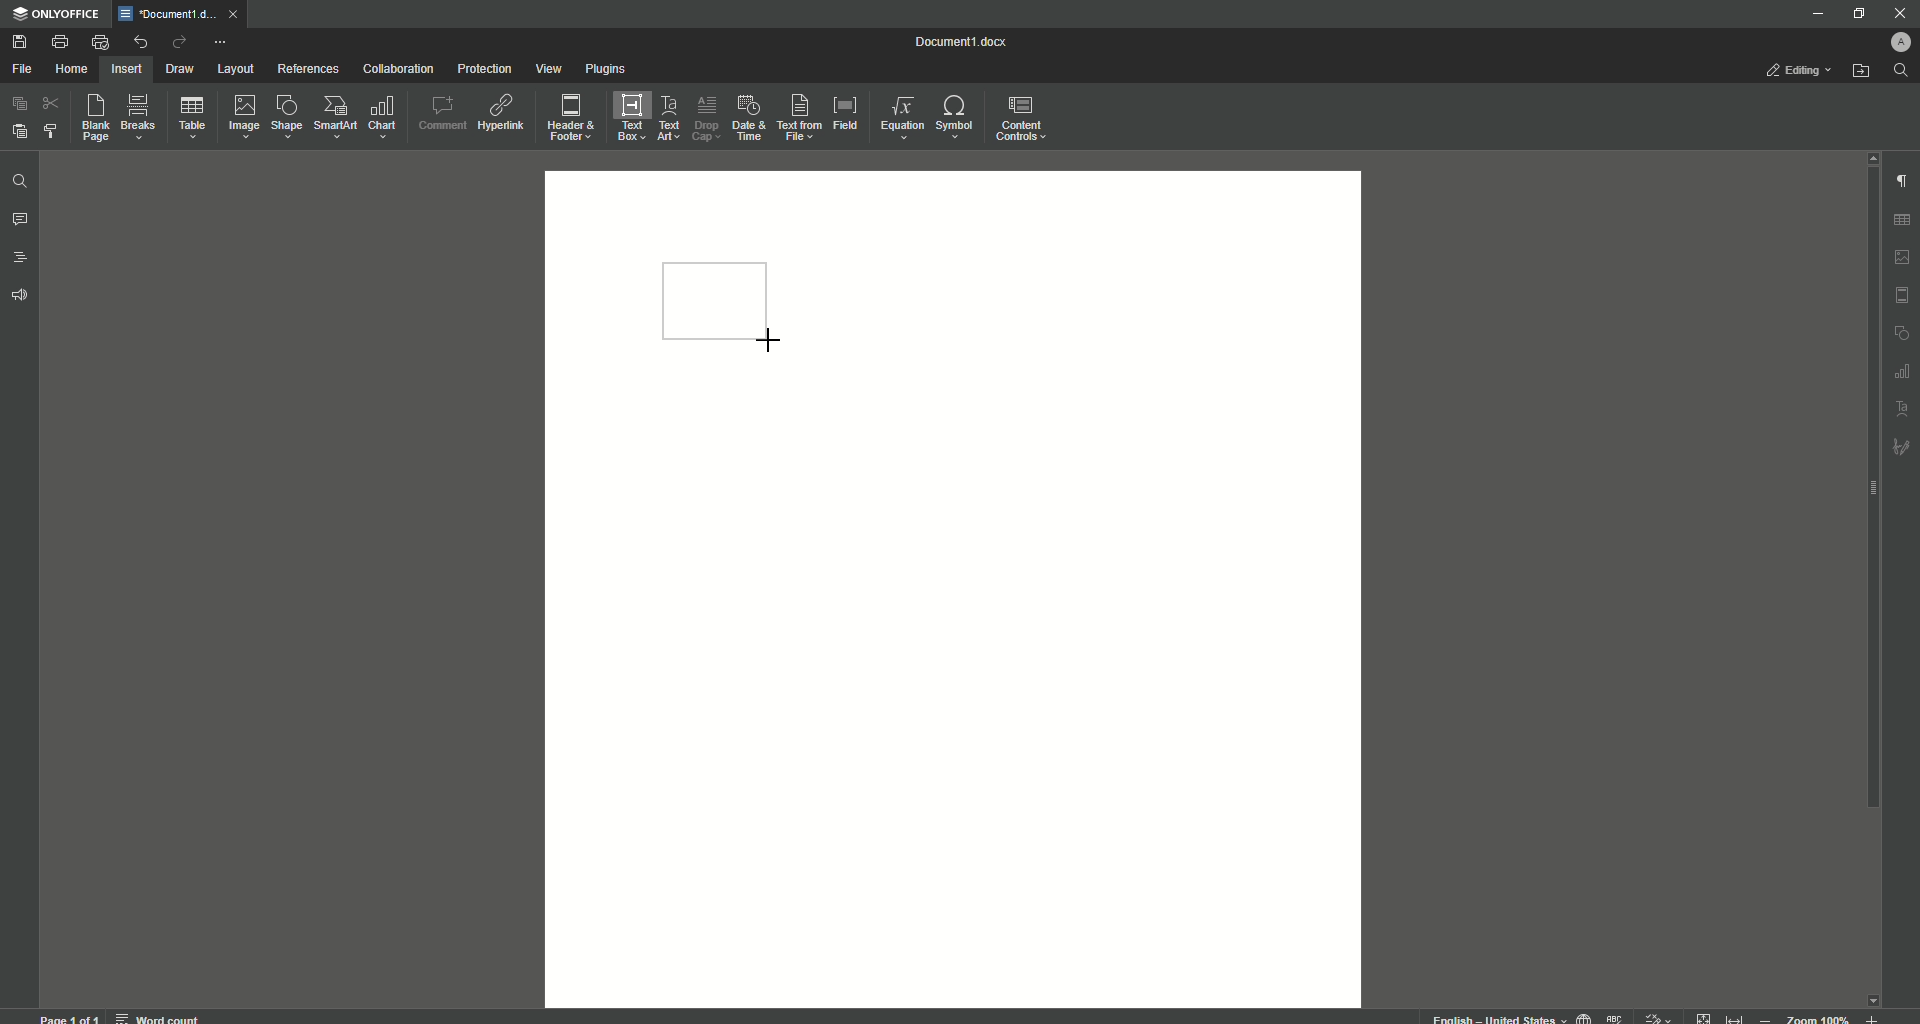 The image size is (1920, 1024). I want to click on Open From File, so click(1862, 71).